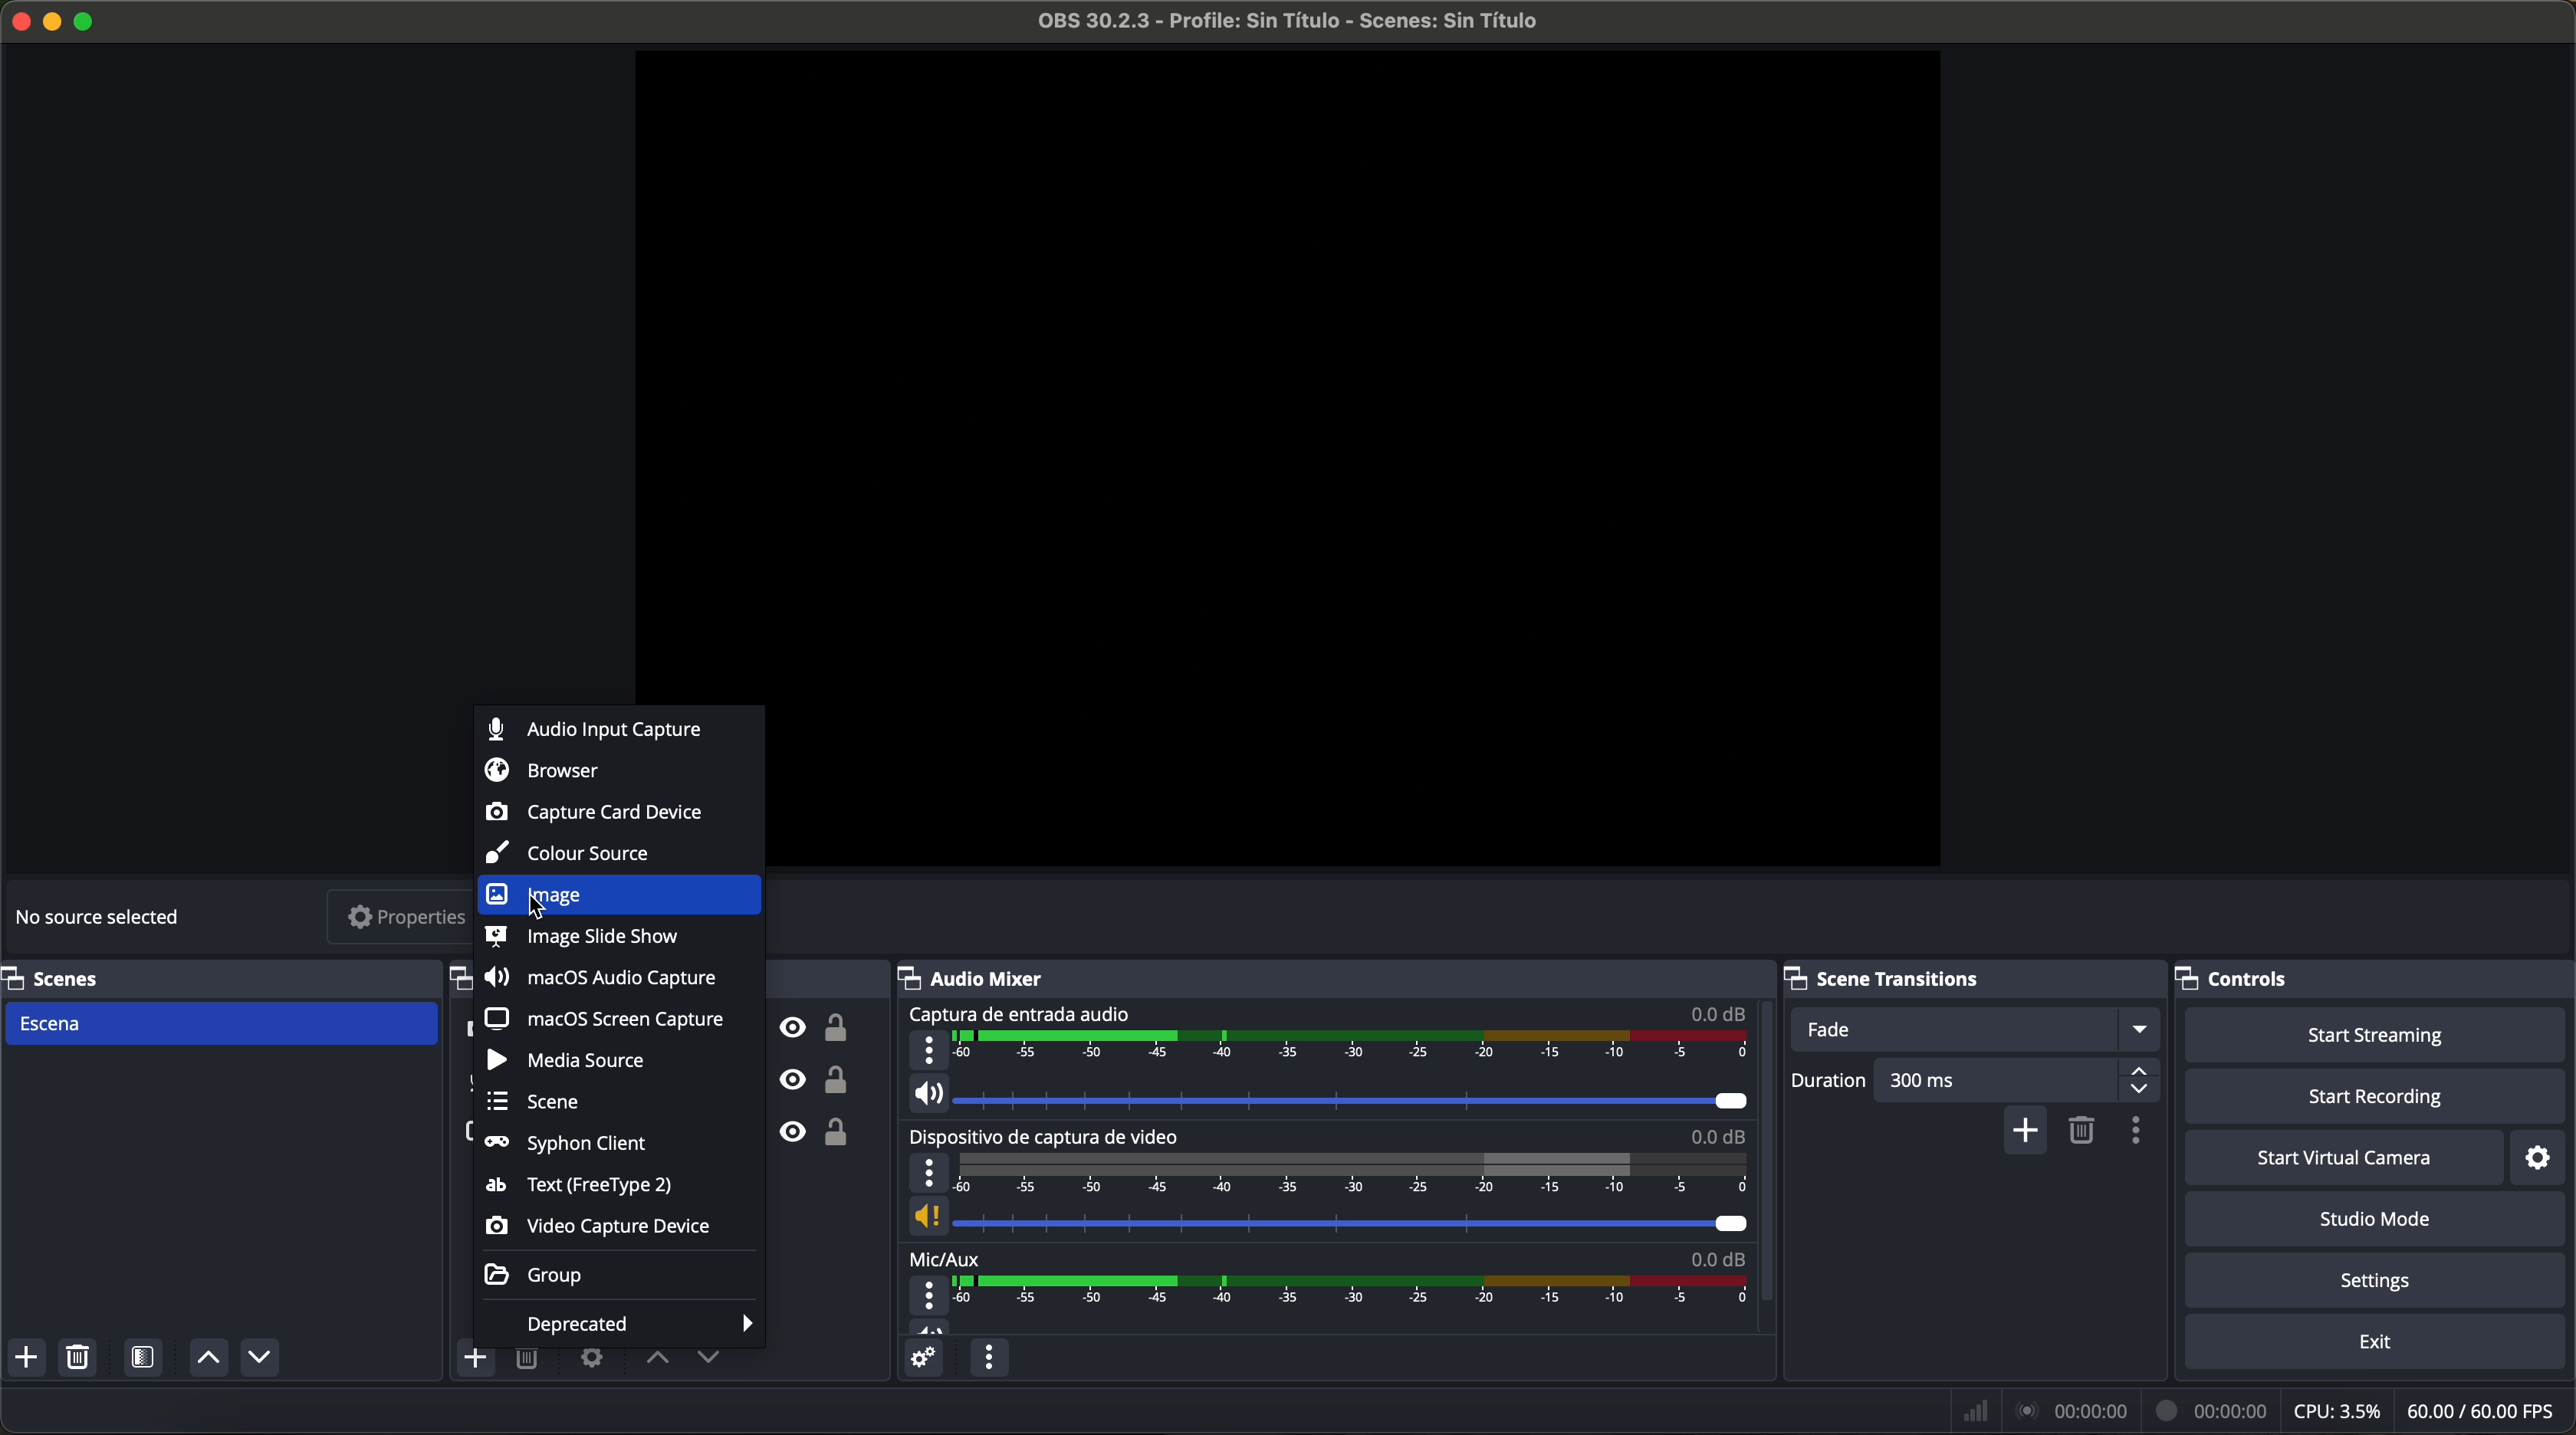 The height and width of the screenshot is (1435, 2576). Describe the element at coordinates (1358, 1291) in the screenshot. I see `timeline` at that location.